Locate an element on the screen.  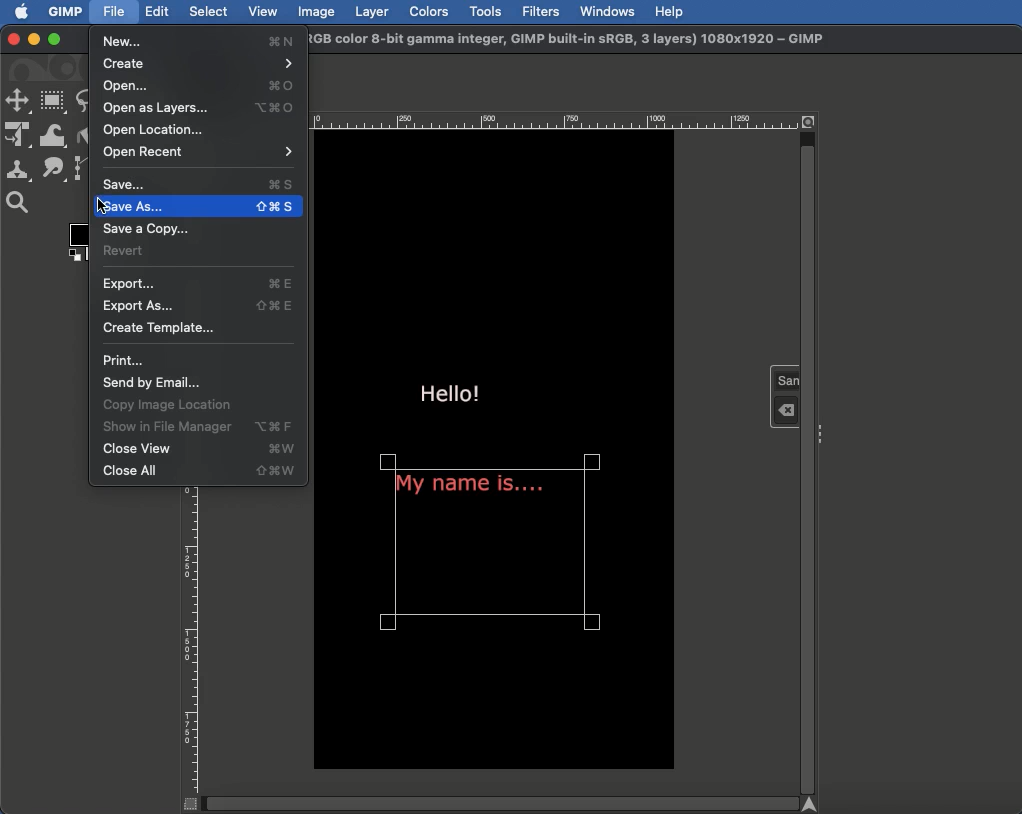
Export is located at coordinates (198, 284).